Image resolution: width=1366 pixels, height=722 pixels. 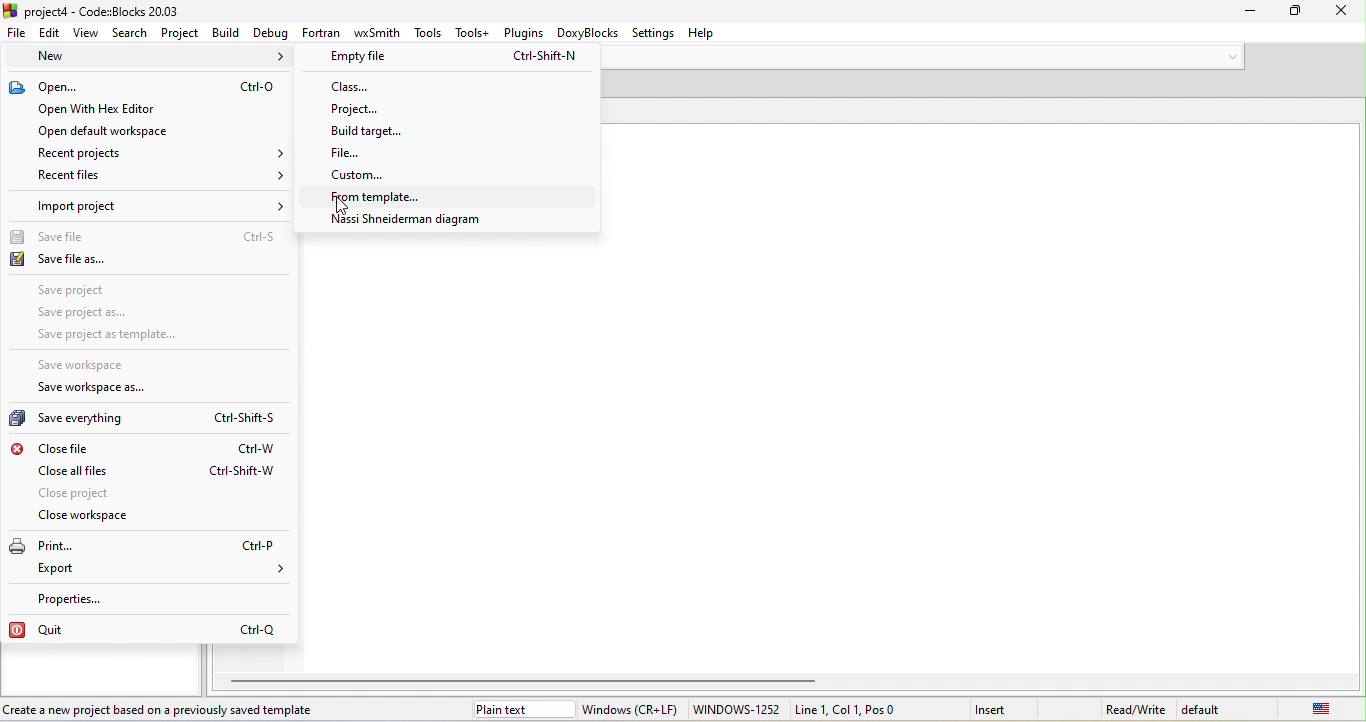 What do you see at coordinates (656, 32) in the screenshot?
I see `settings` at bounding box center [656, 32].